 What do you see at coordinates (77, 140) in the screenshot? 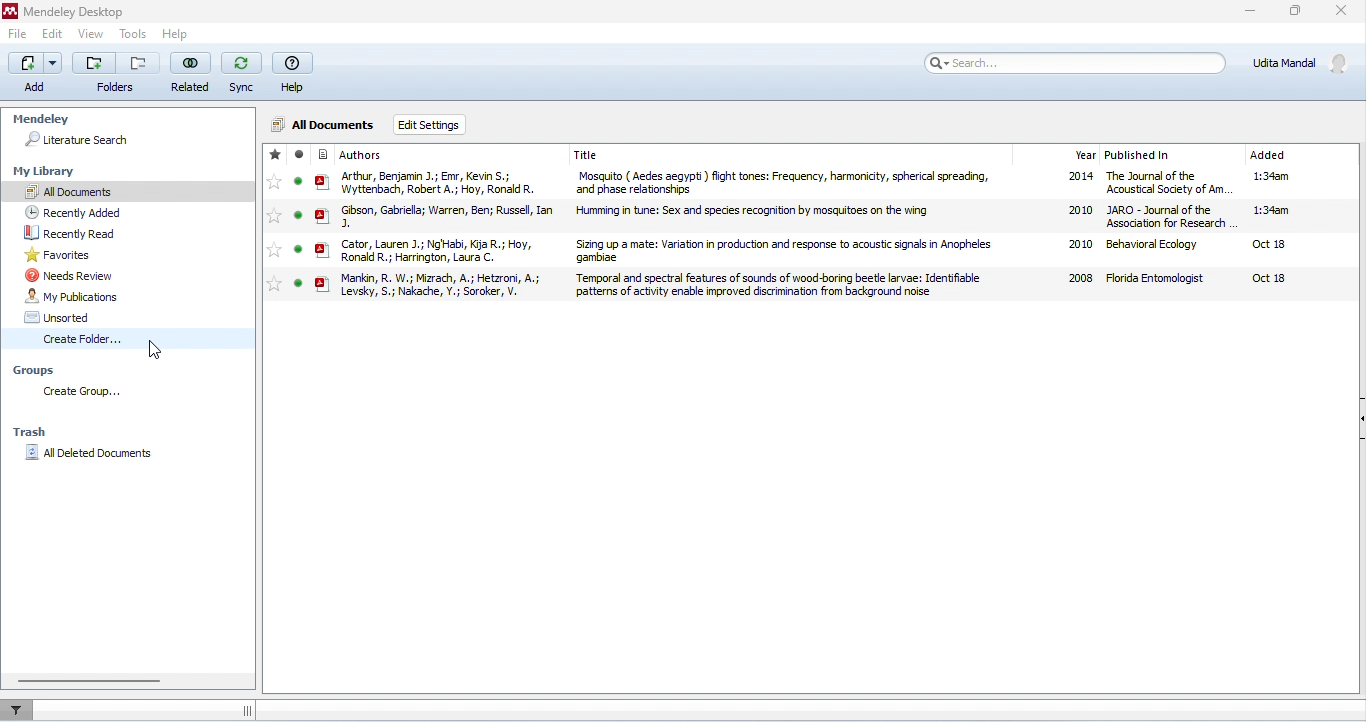
I see `literature search` at bounding box center [77, 140].